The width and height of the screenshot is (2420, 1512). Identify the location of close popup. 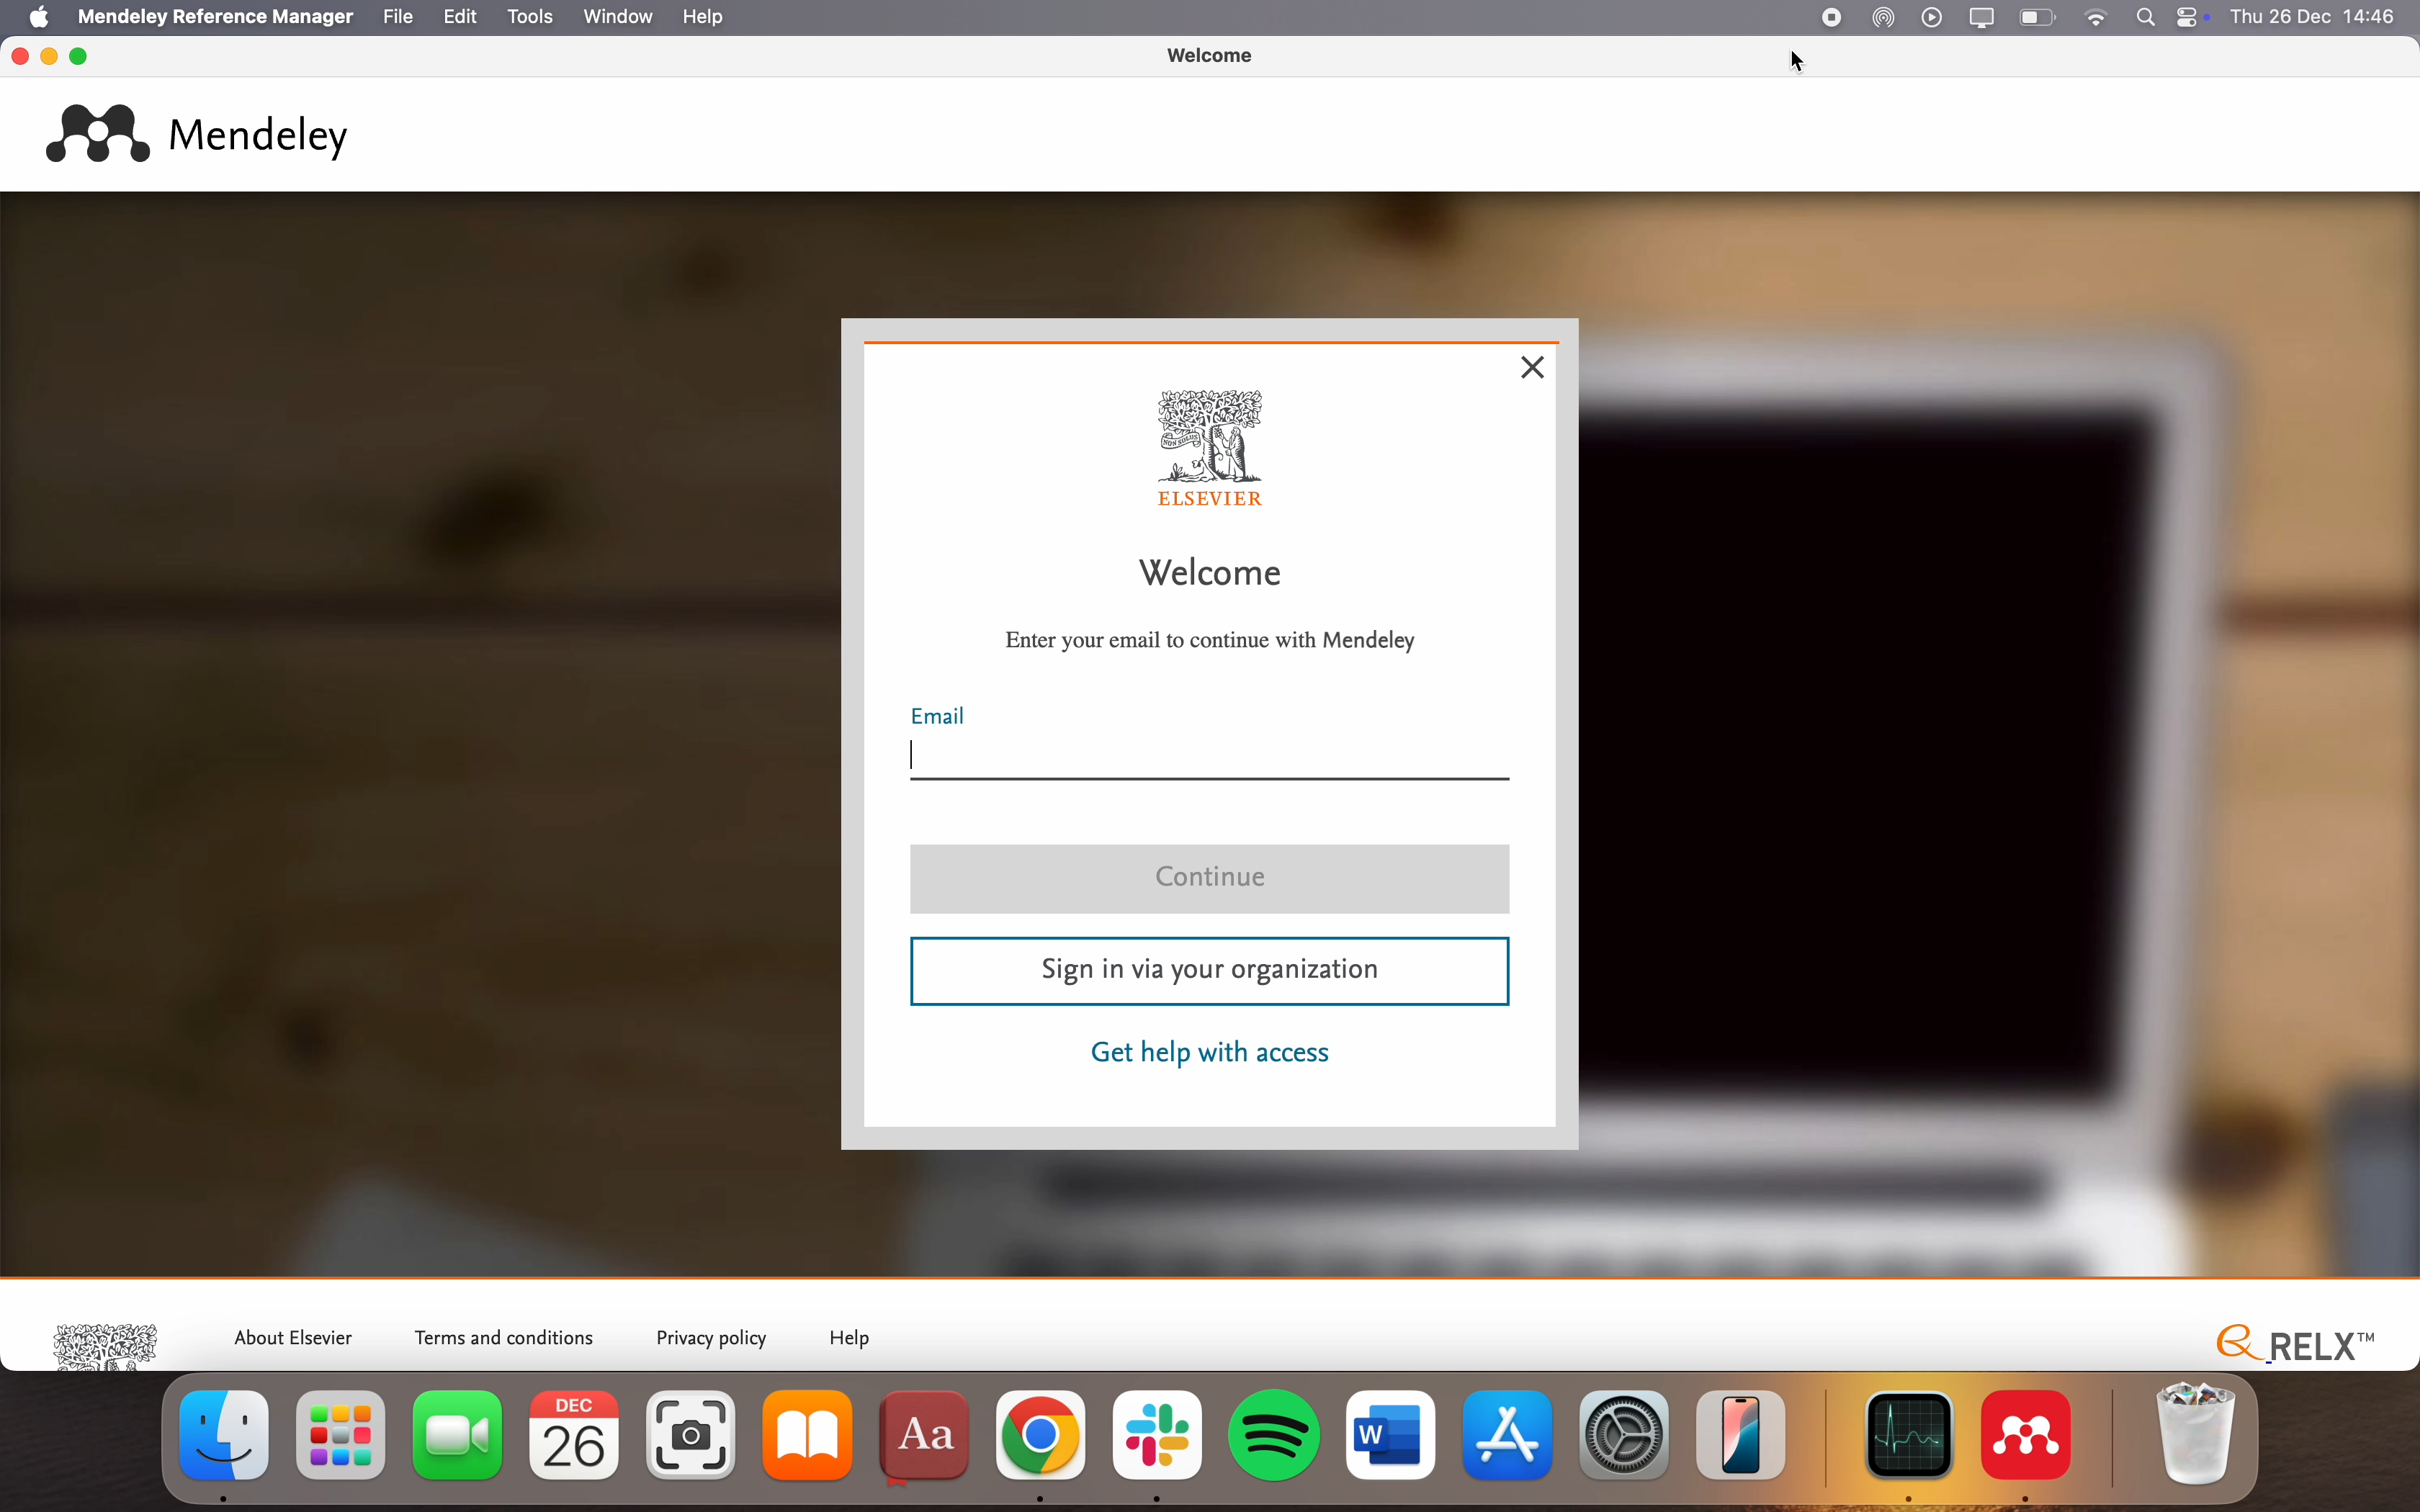
(1537, 369).